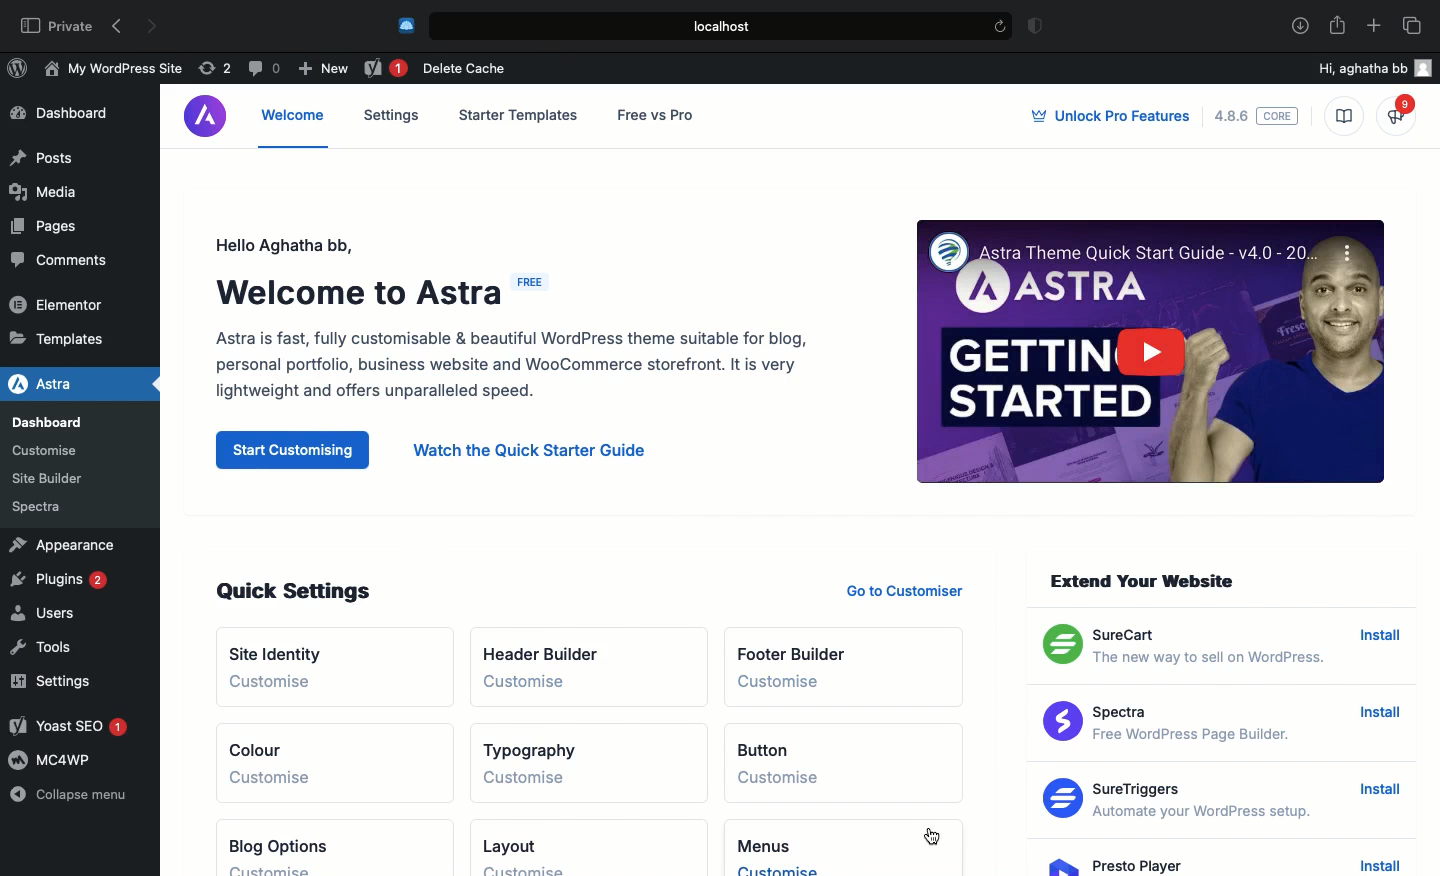 This screenshot has height=876, width=1440. I want to click on Delete cache, so click(462, 68).